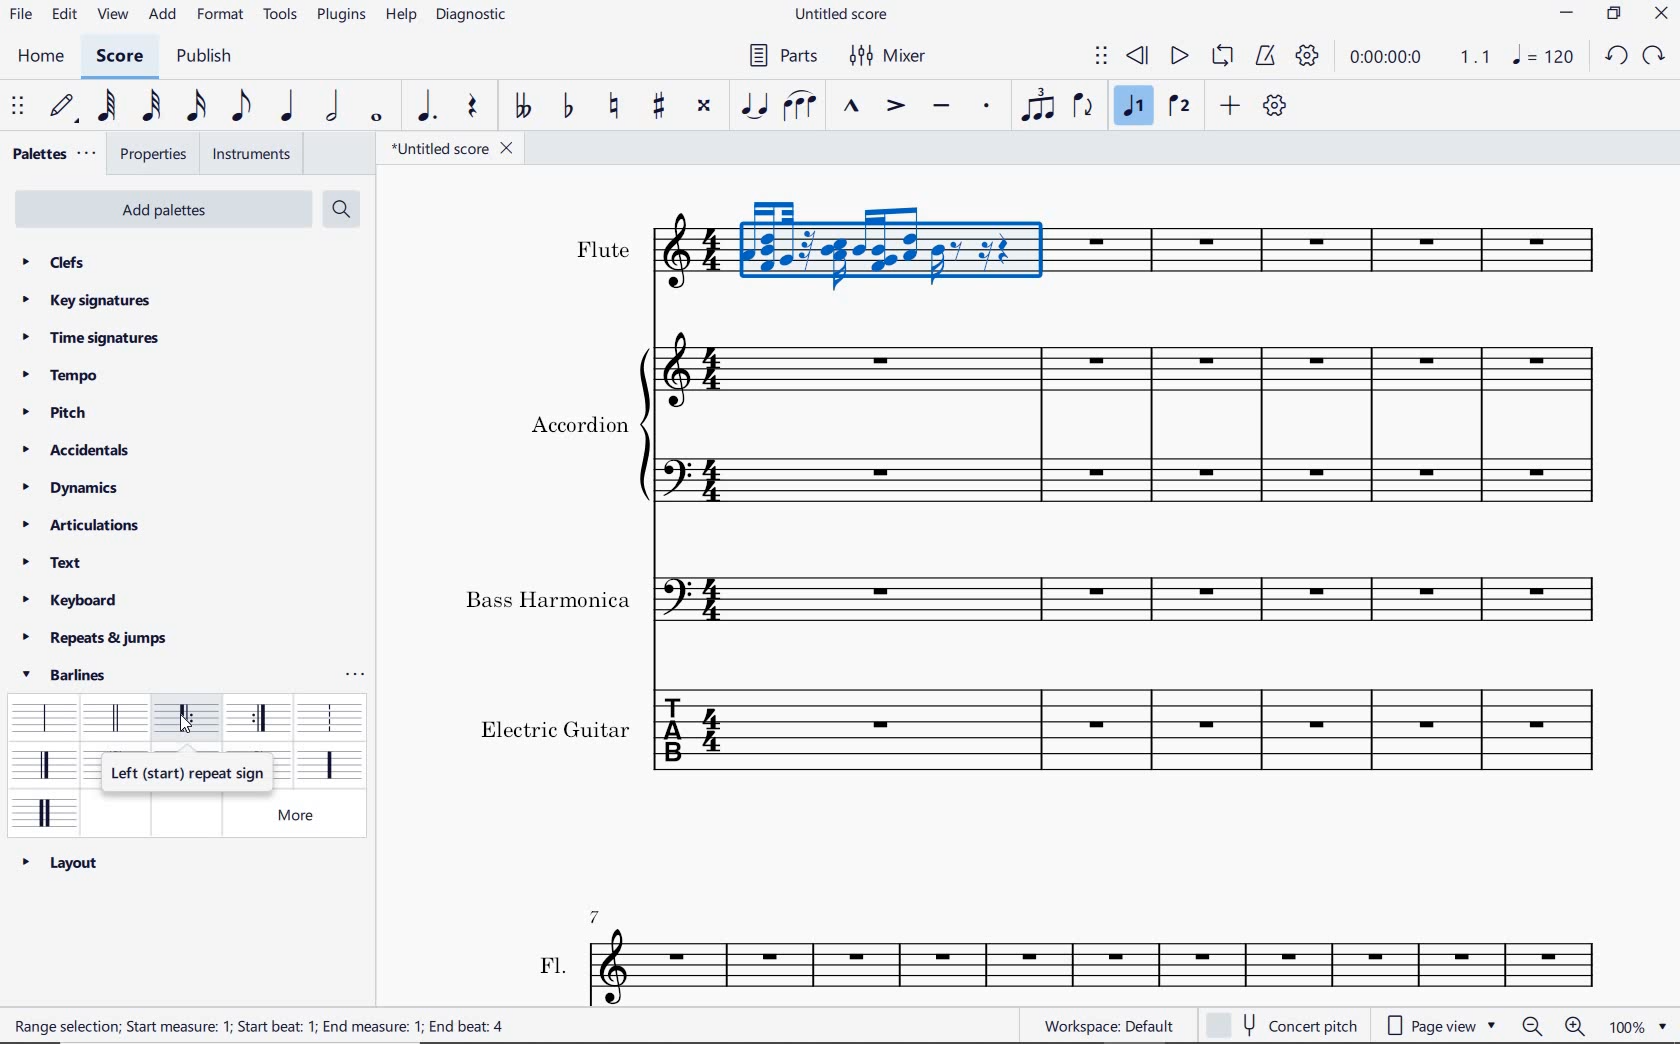 The height and width of the screenshot is (1044, 1680). What do you see at coordinates (63, 17) in the screenshot?
I see `edit` at bounding box center [63, 17].